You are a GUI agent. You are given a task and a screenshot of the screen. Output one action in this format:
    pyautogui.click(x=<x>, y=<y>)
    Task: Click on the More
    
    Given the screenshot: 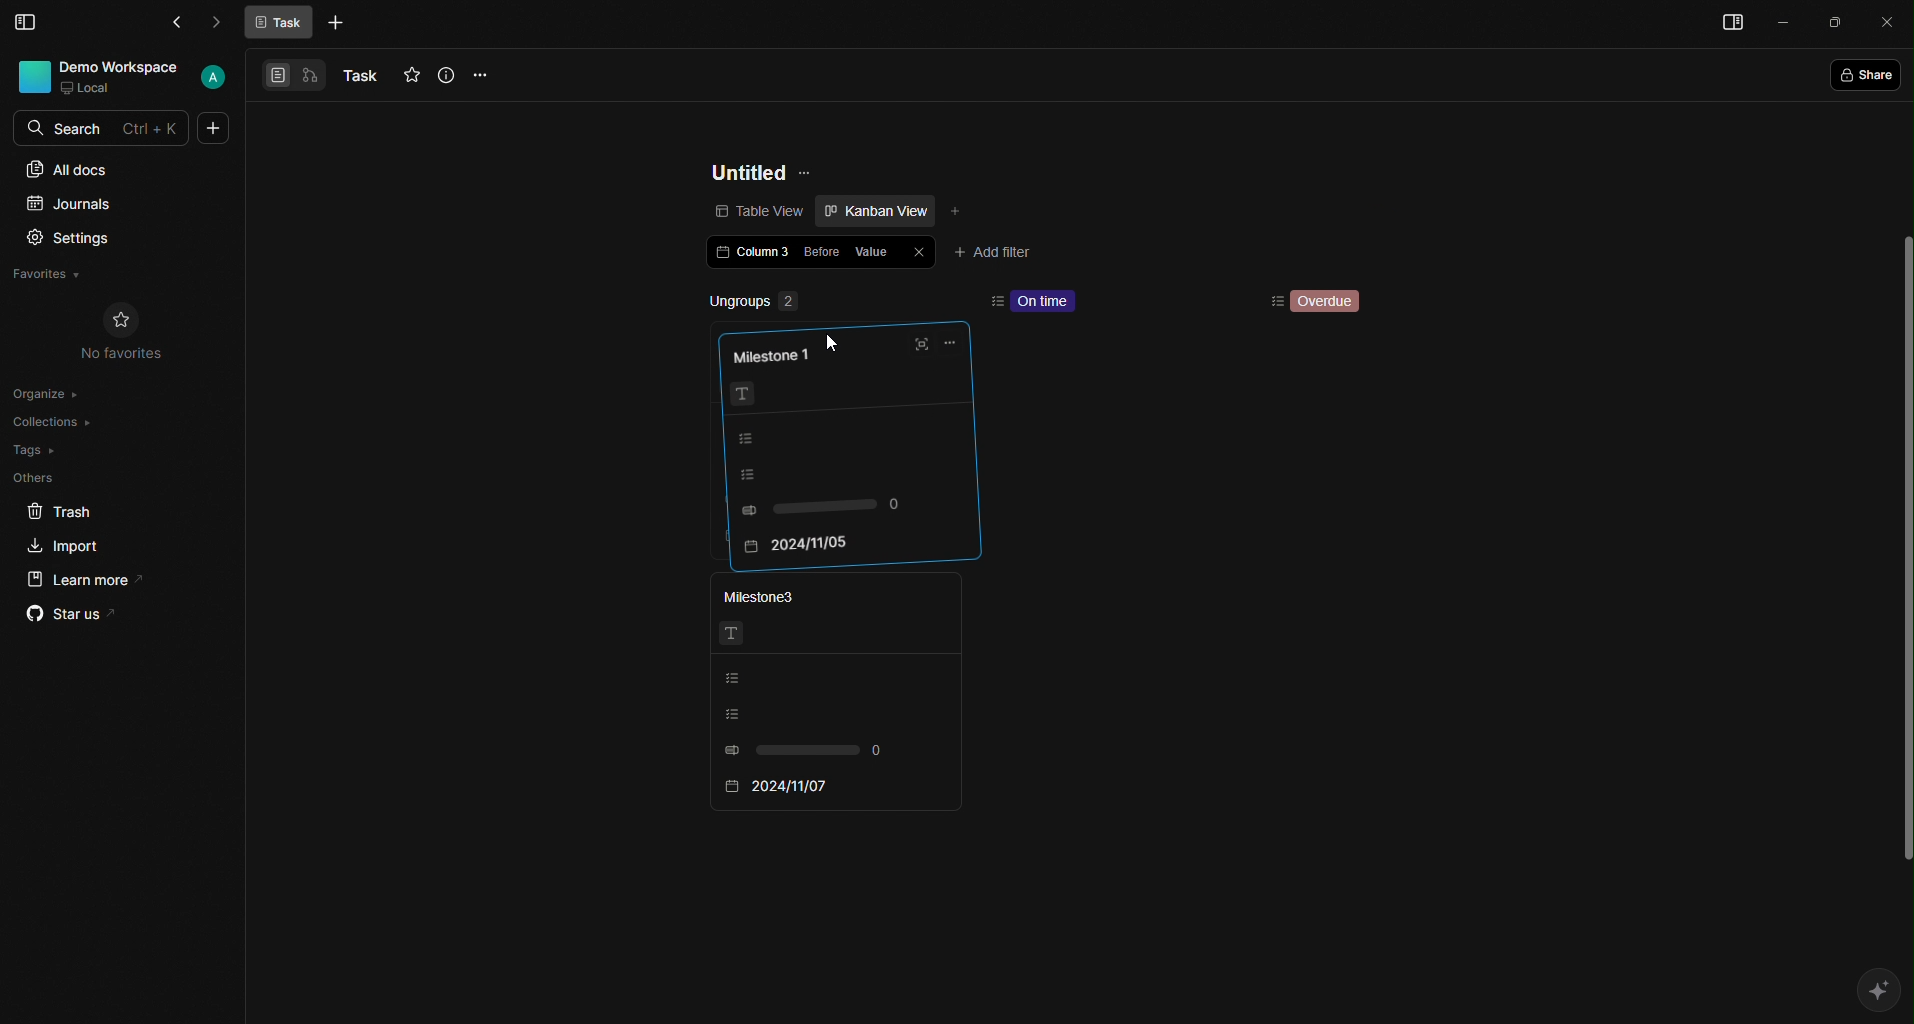 What is the action you would take?
    pyautogui.click(x=213, y=128)
    